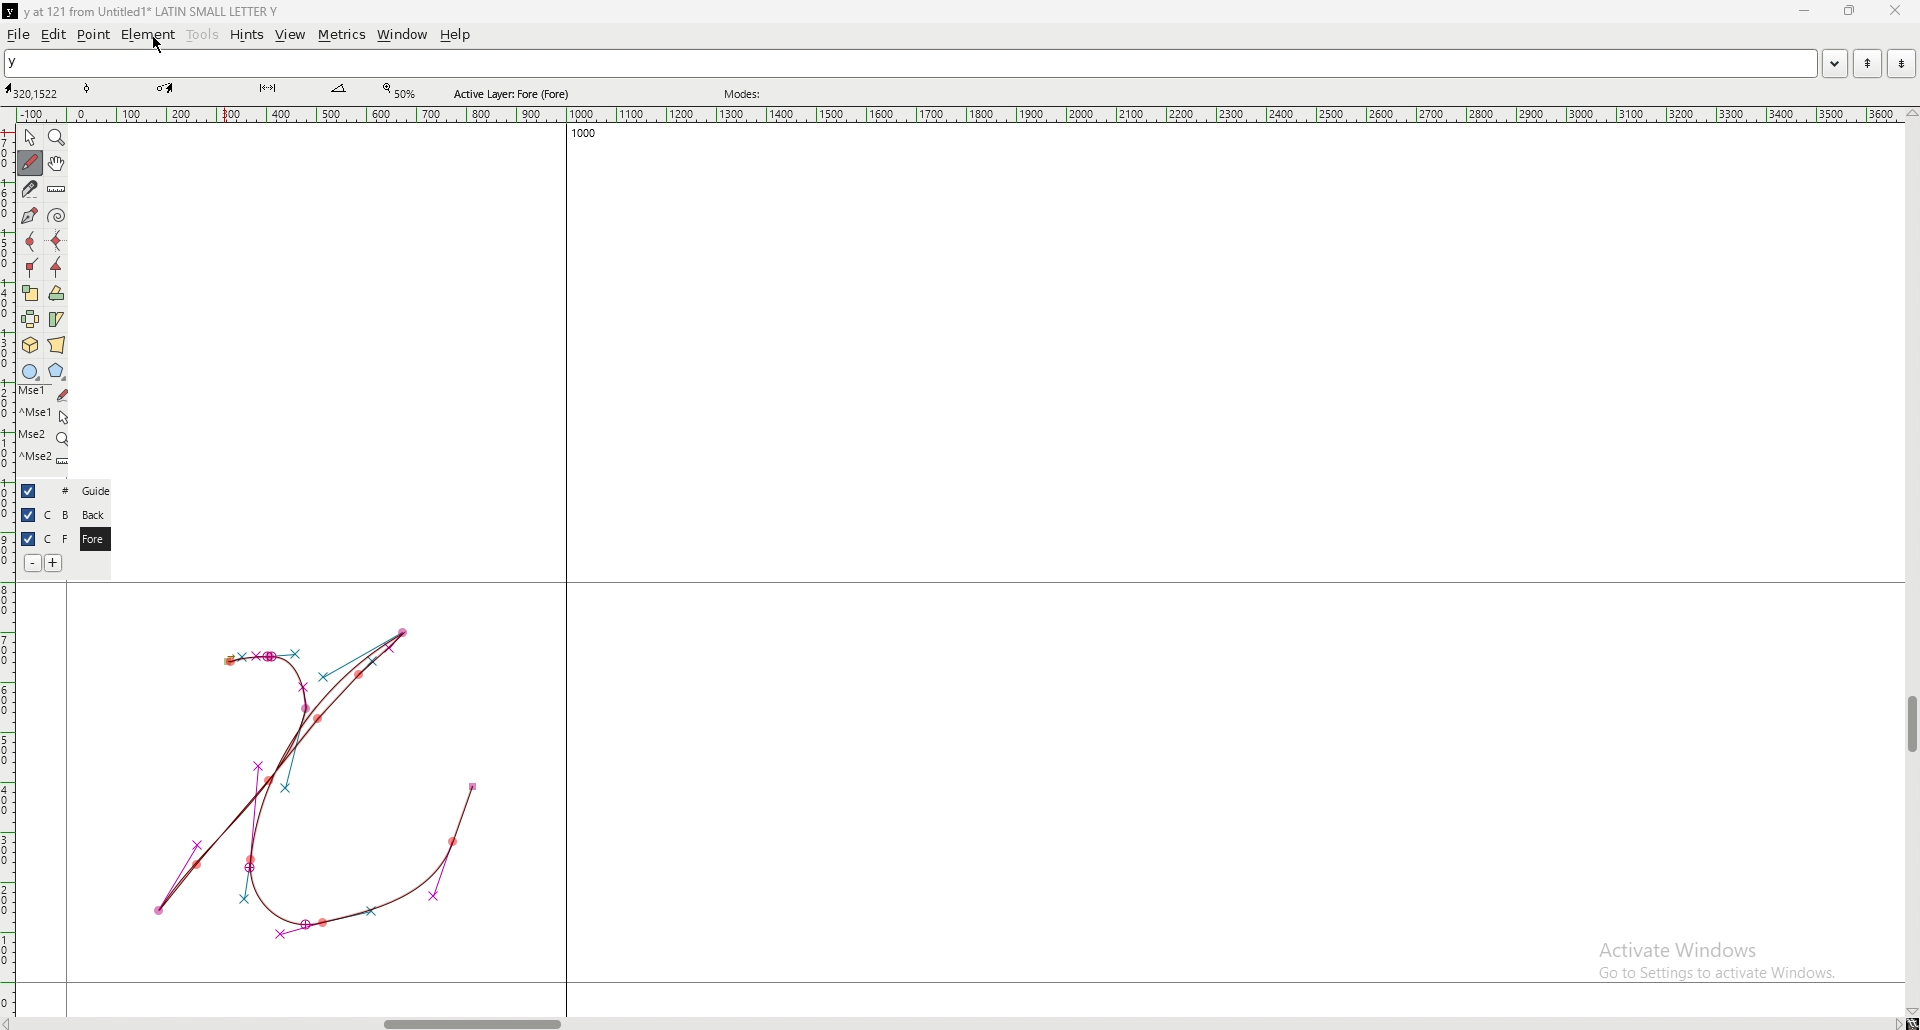  Describe the element at coordinates (315, 781) in the screenshot. I see `graph` at that location.